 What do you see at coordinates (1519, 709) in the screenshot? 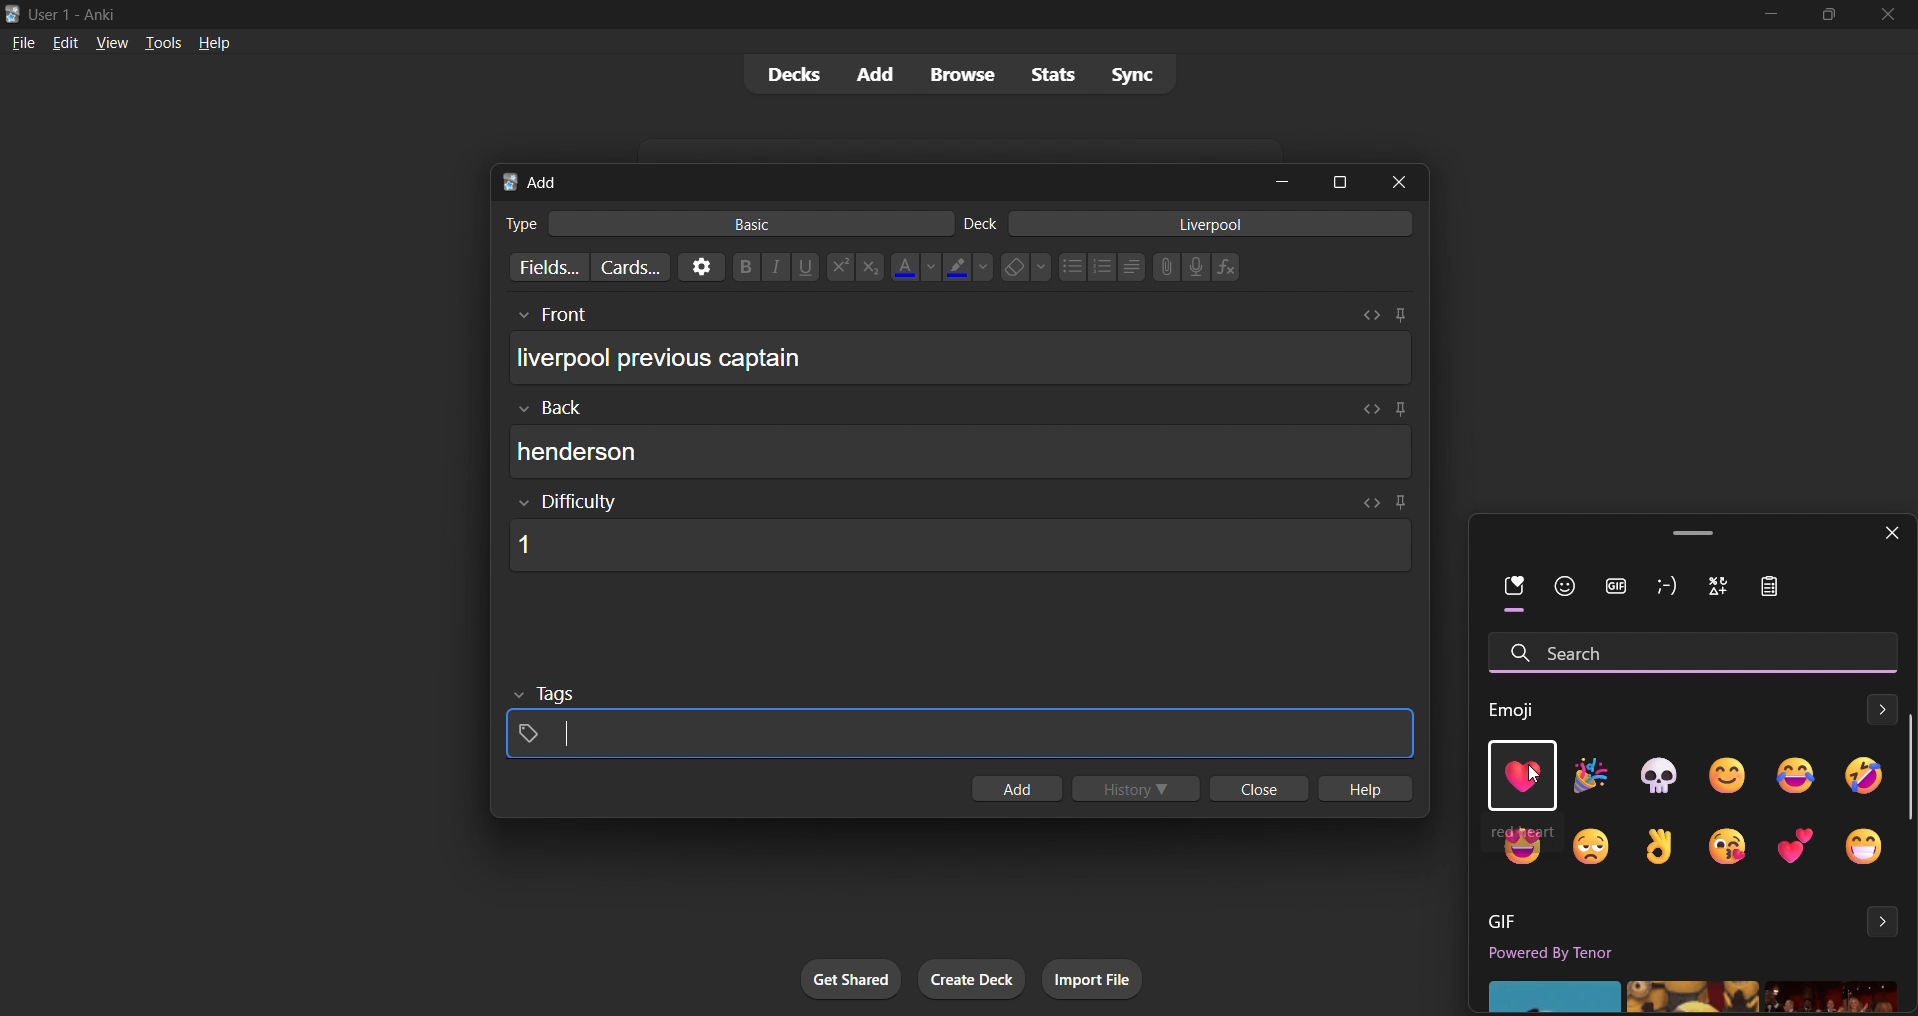
I see `Emoji` at bounding box center [1519, 709].